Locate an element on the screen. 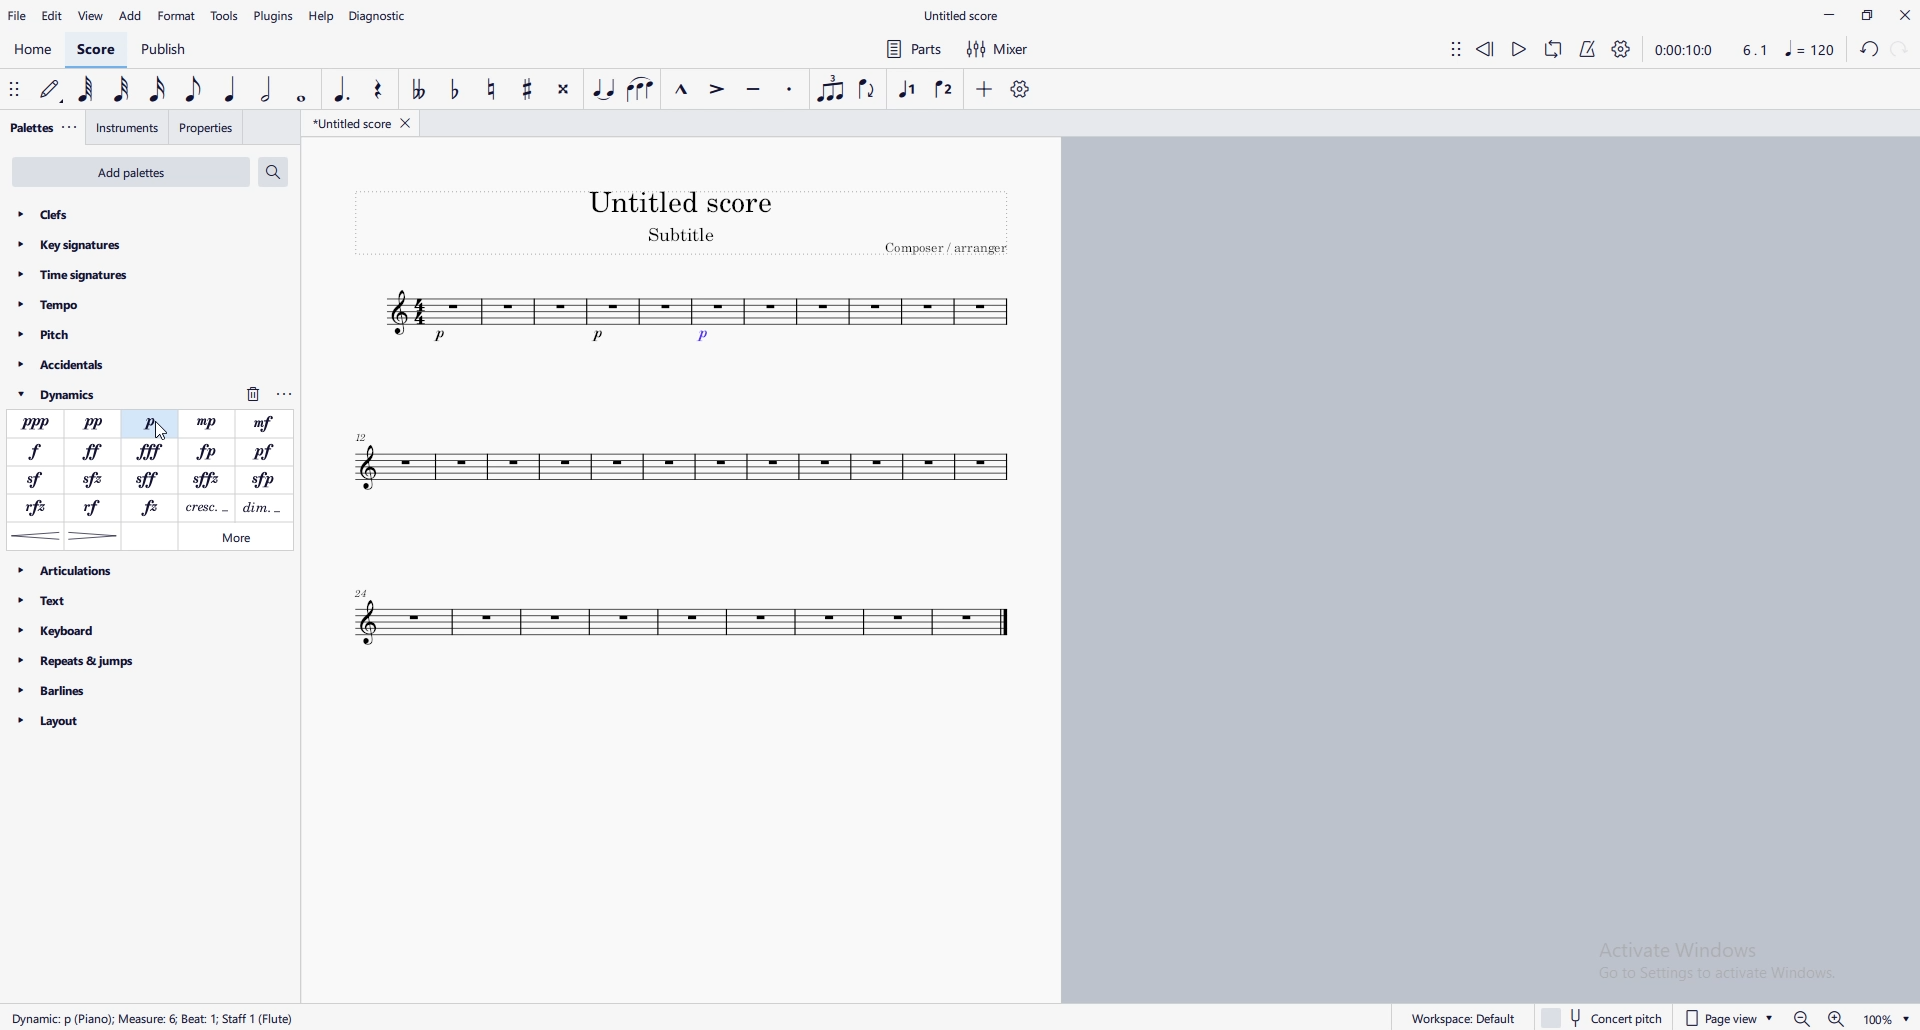 This screenshot has height=1030, width=1920. file is located at coordinates (18, 16).